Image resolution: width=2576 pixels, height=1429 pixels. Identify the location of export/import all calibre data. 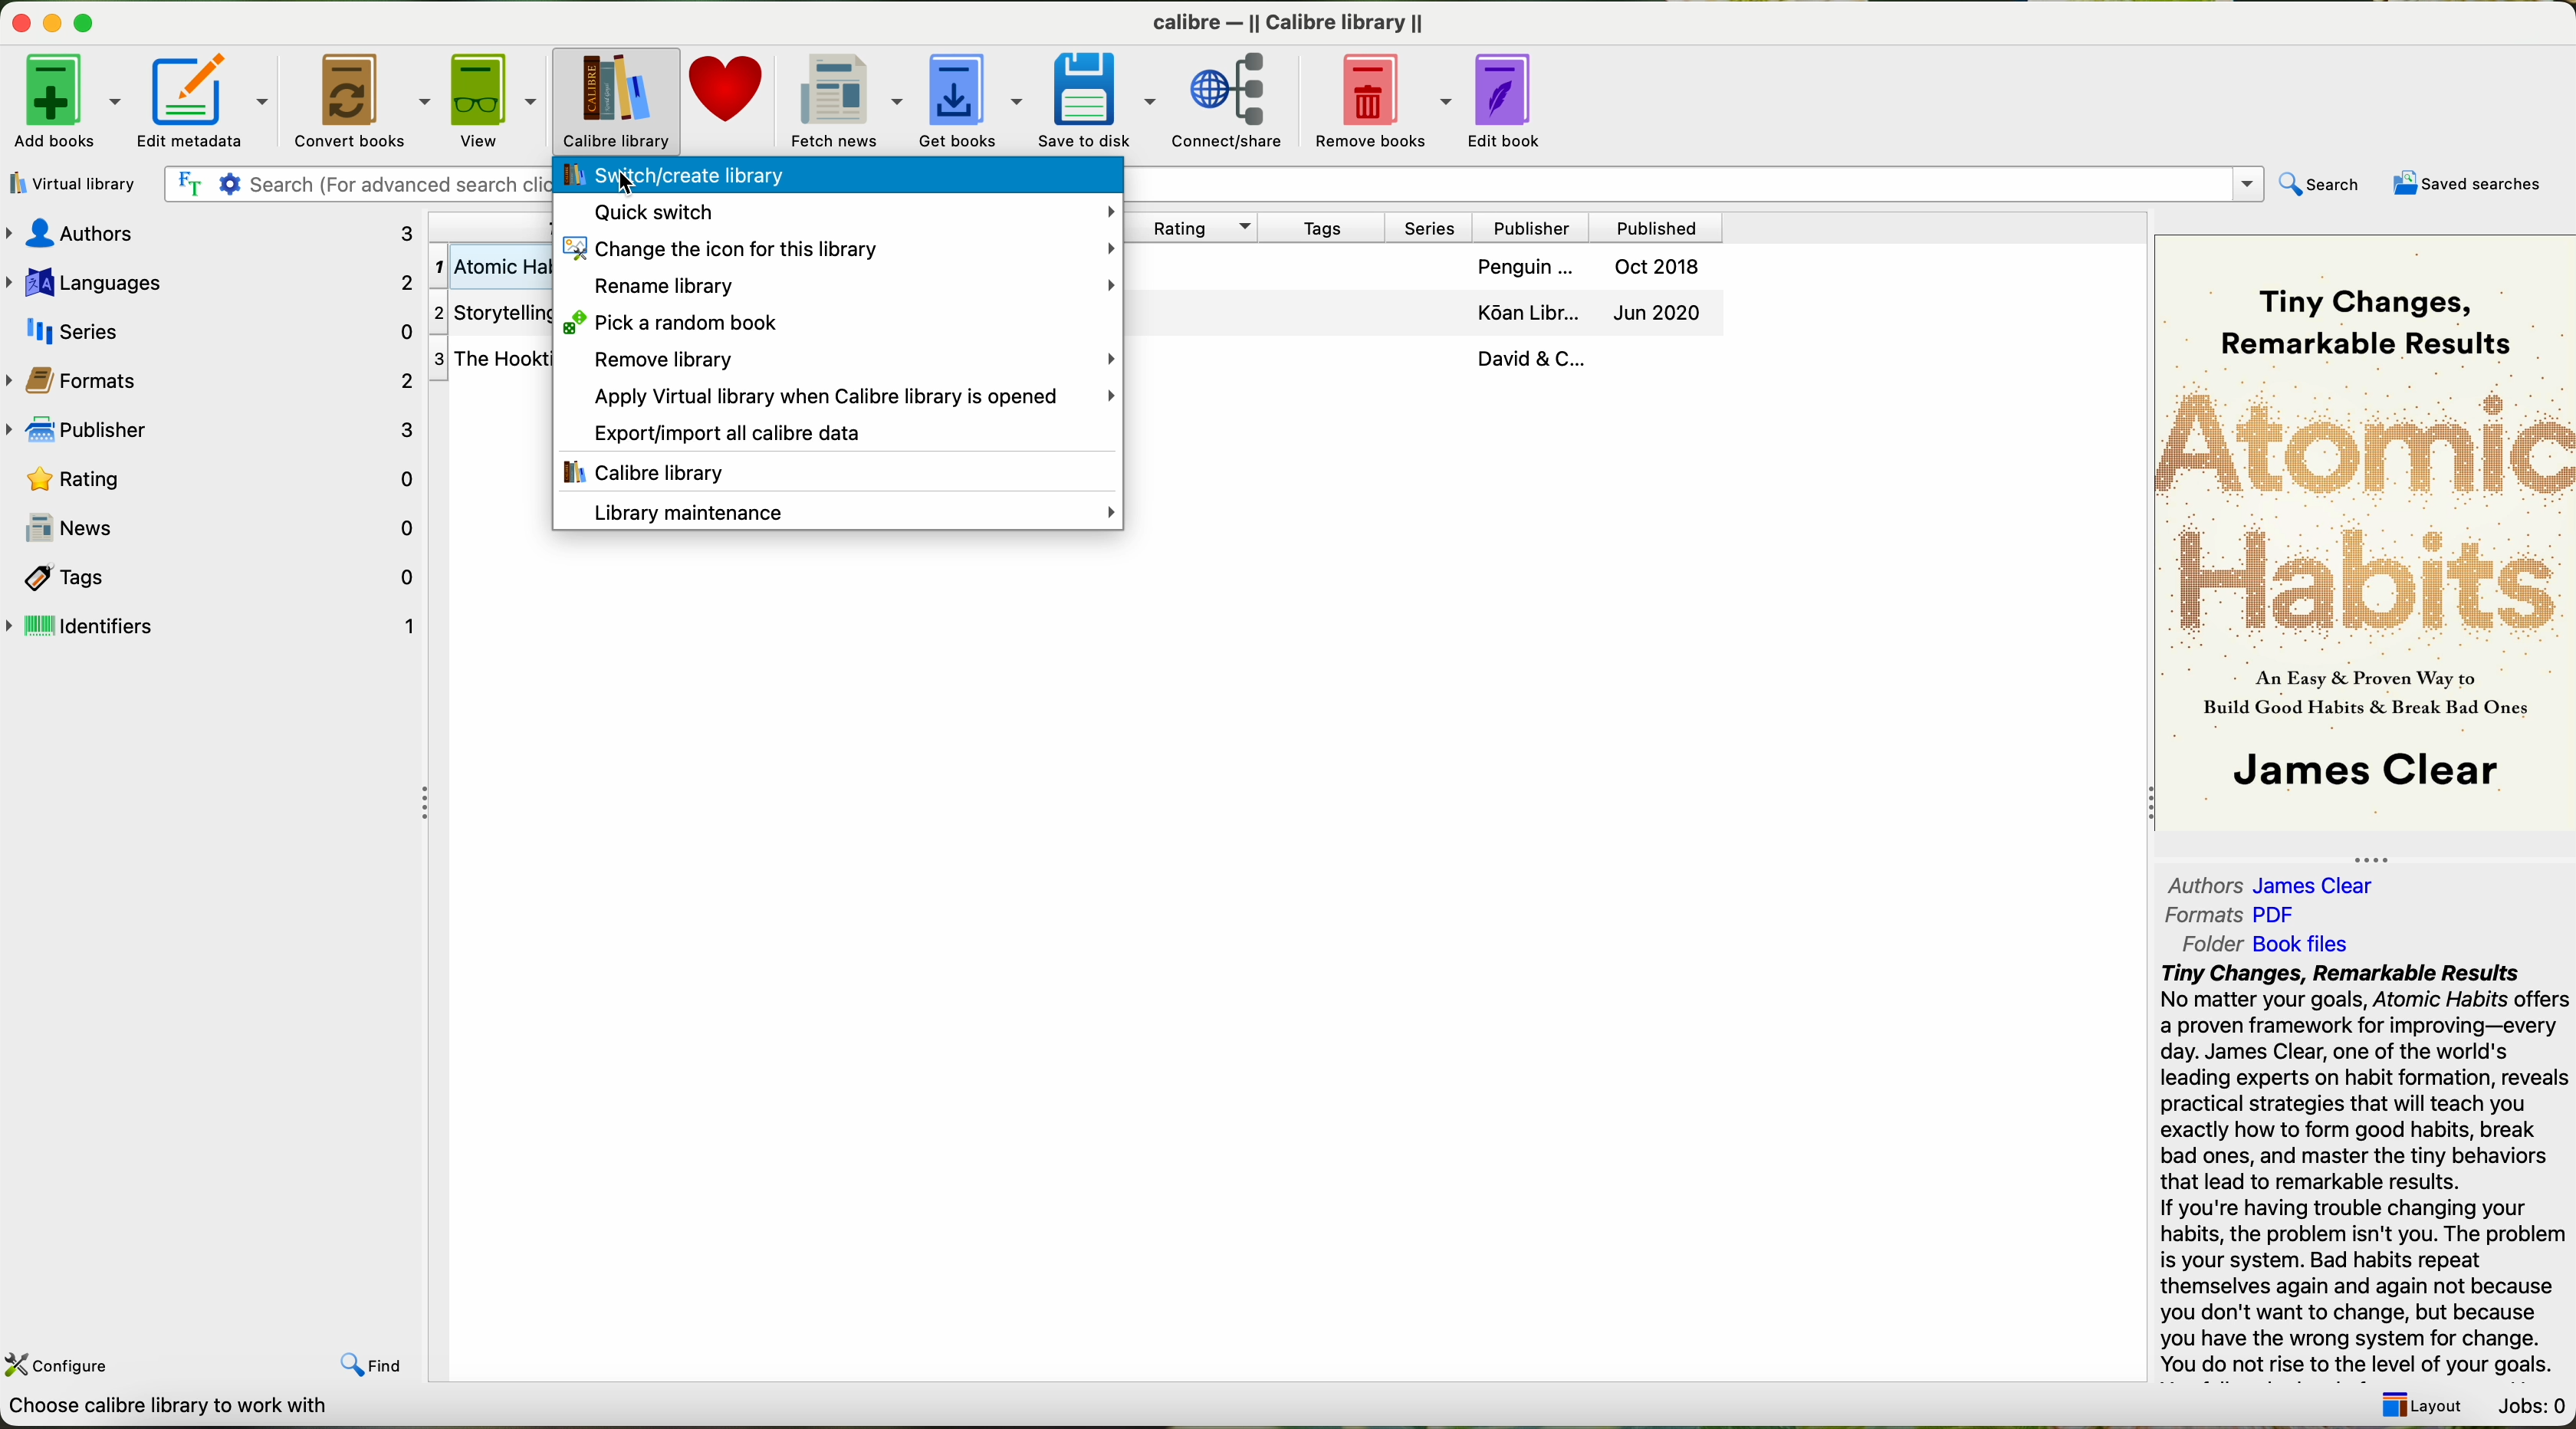
(729, 433).